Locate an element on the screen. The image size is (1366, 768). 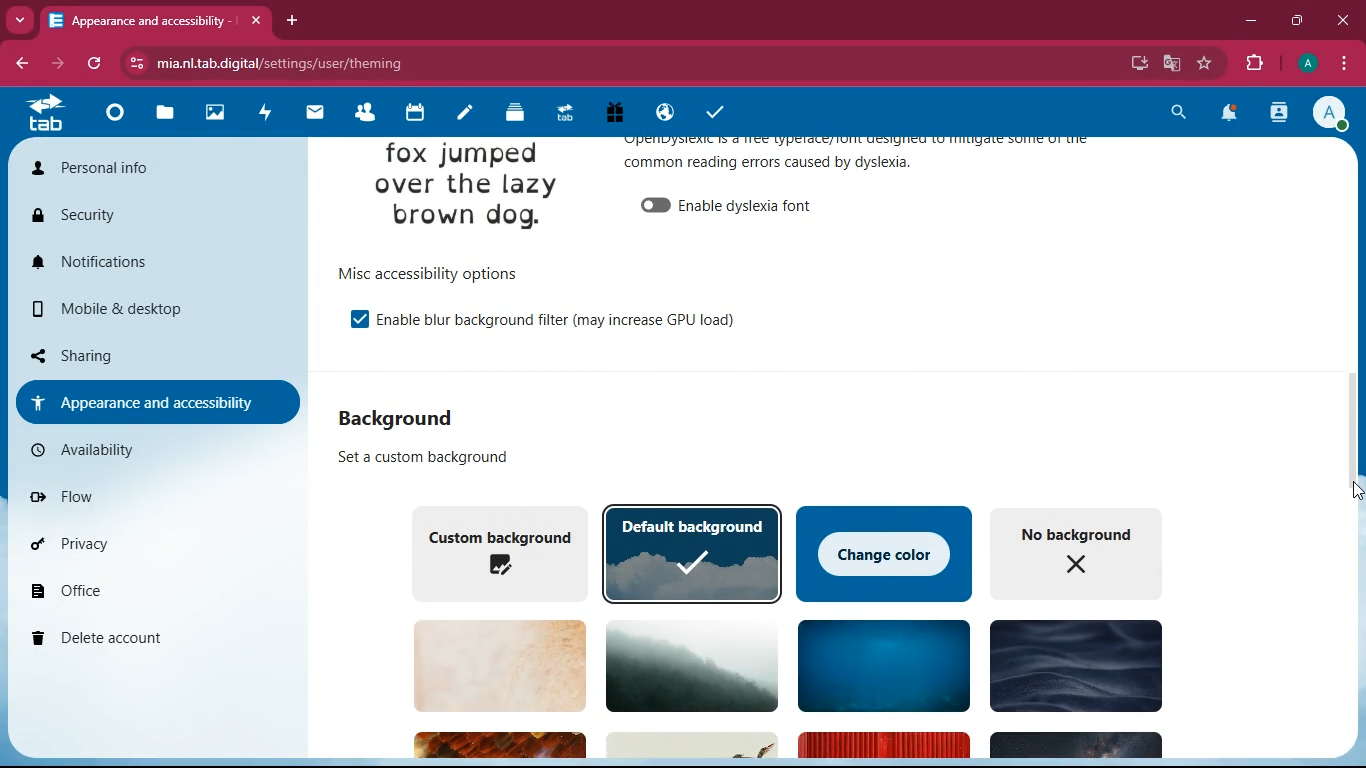
search is located at coordinates (1176, 115).